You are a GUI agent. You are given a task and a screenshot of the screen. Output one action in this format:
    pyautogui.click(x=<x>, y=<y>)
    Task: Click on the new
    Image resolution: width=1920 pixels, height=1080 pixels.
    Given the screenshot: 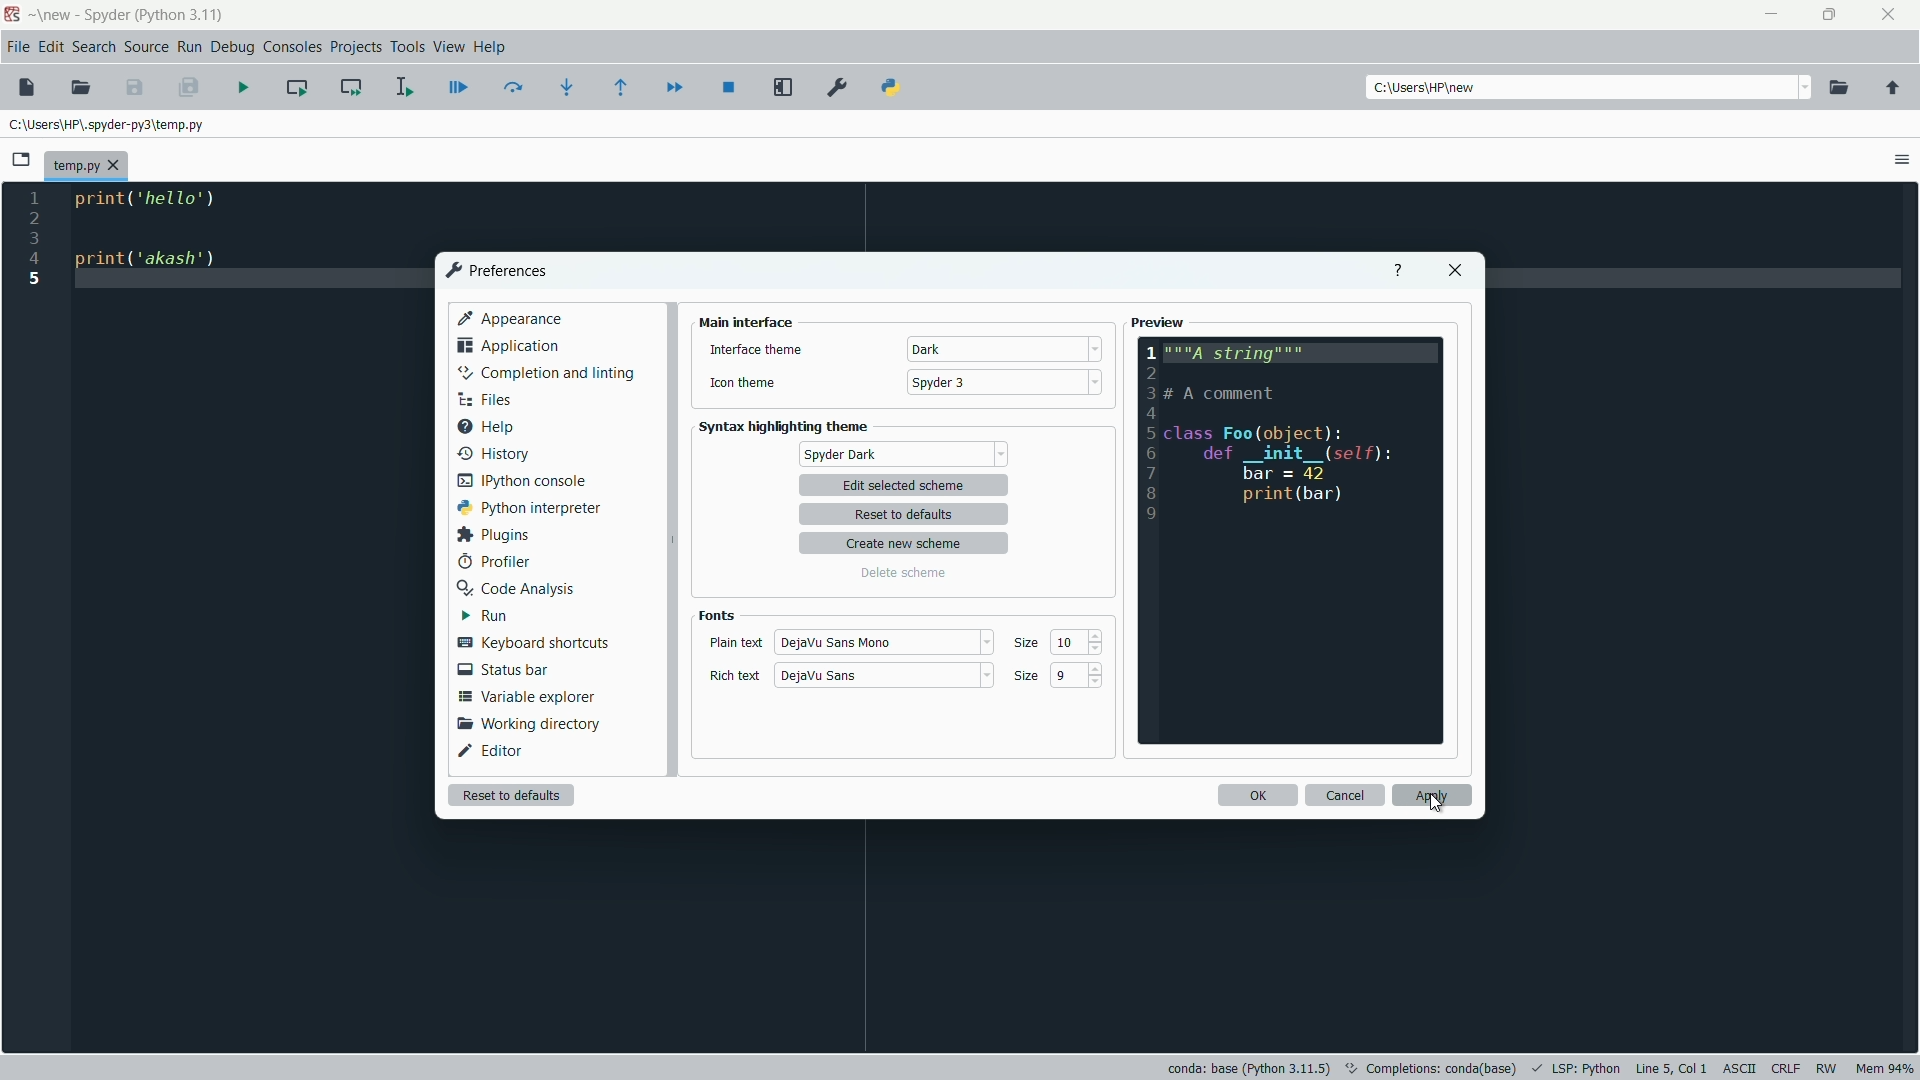 What is the action you would take?
    pyautogui.click(x=56, y=14)
    